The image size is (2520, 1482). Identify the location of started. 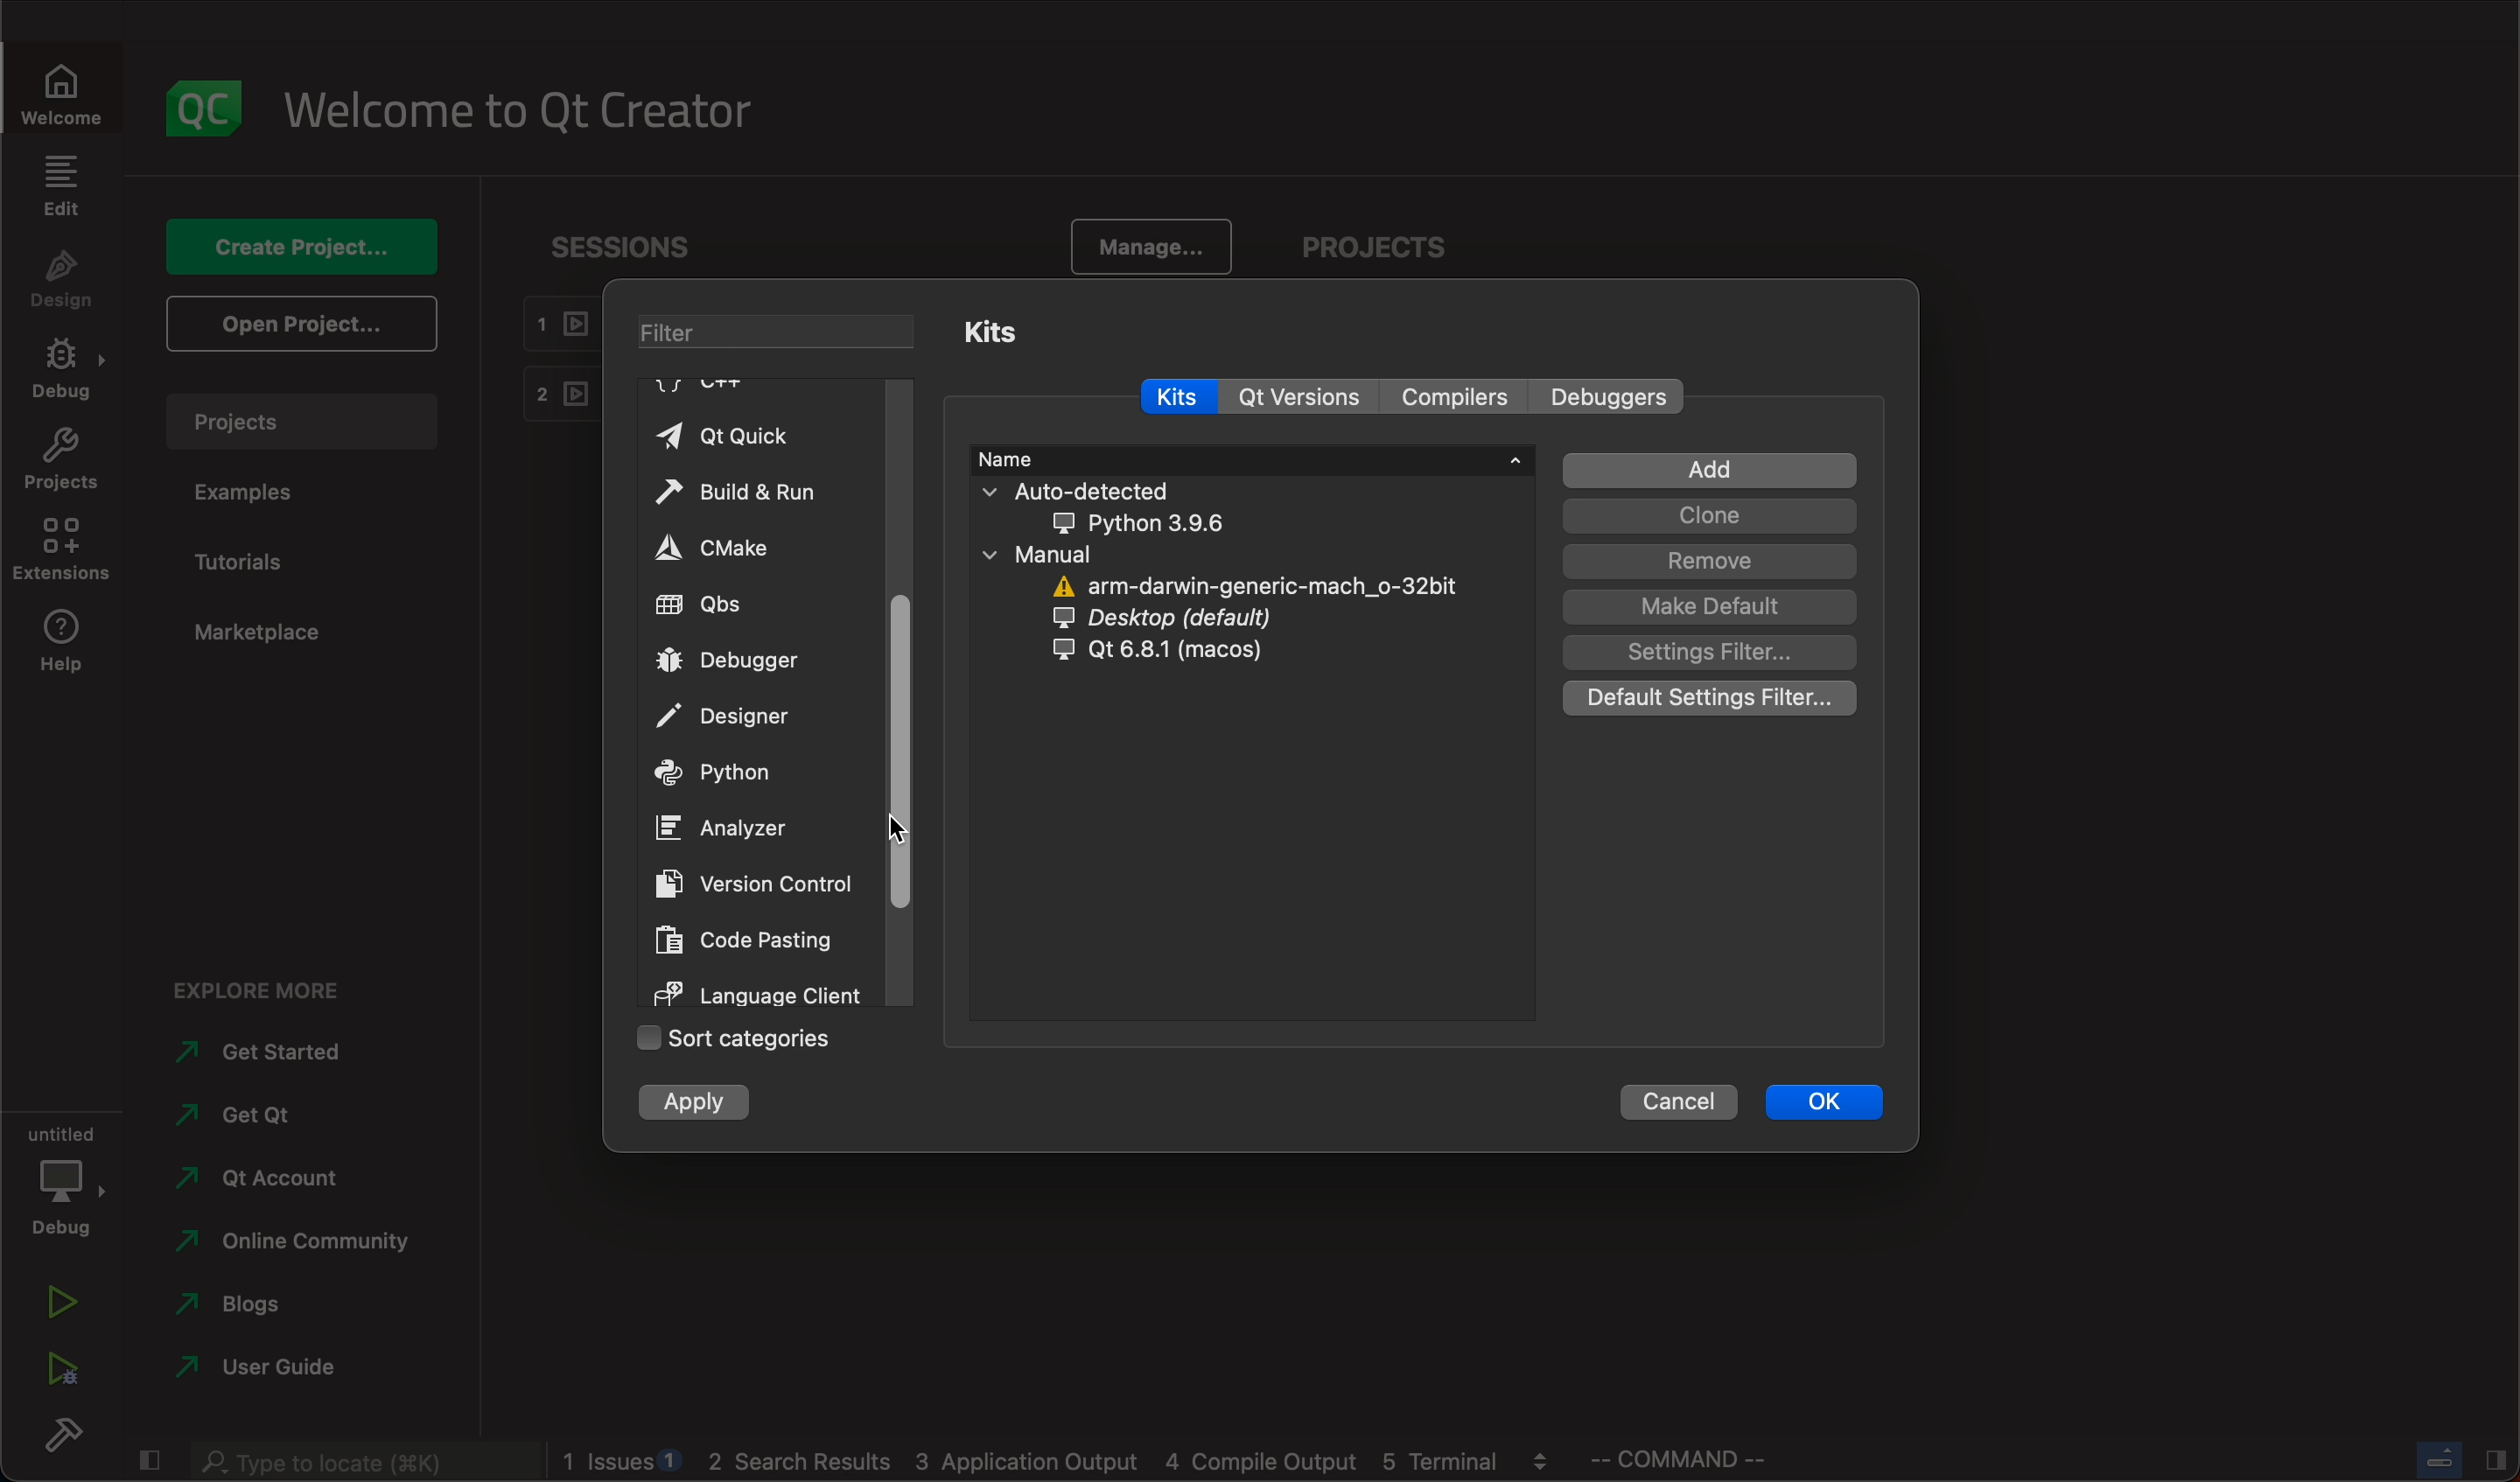
(272, 1056).